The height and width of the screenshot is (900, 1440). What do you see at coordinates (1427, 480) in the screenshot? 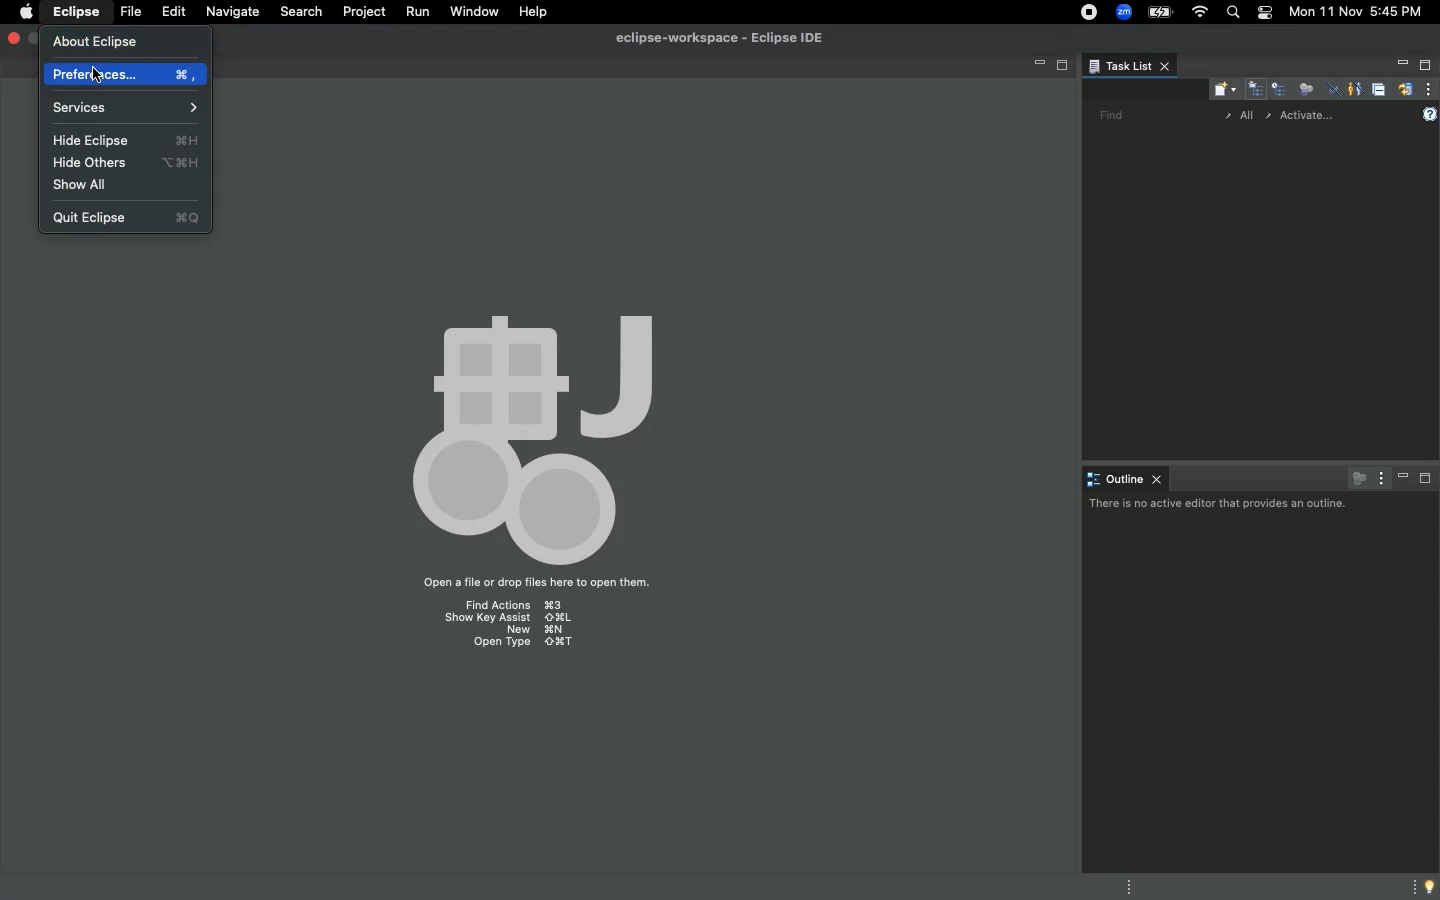
I see `Maximize` at bounding box center [1427, 480].